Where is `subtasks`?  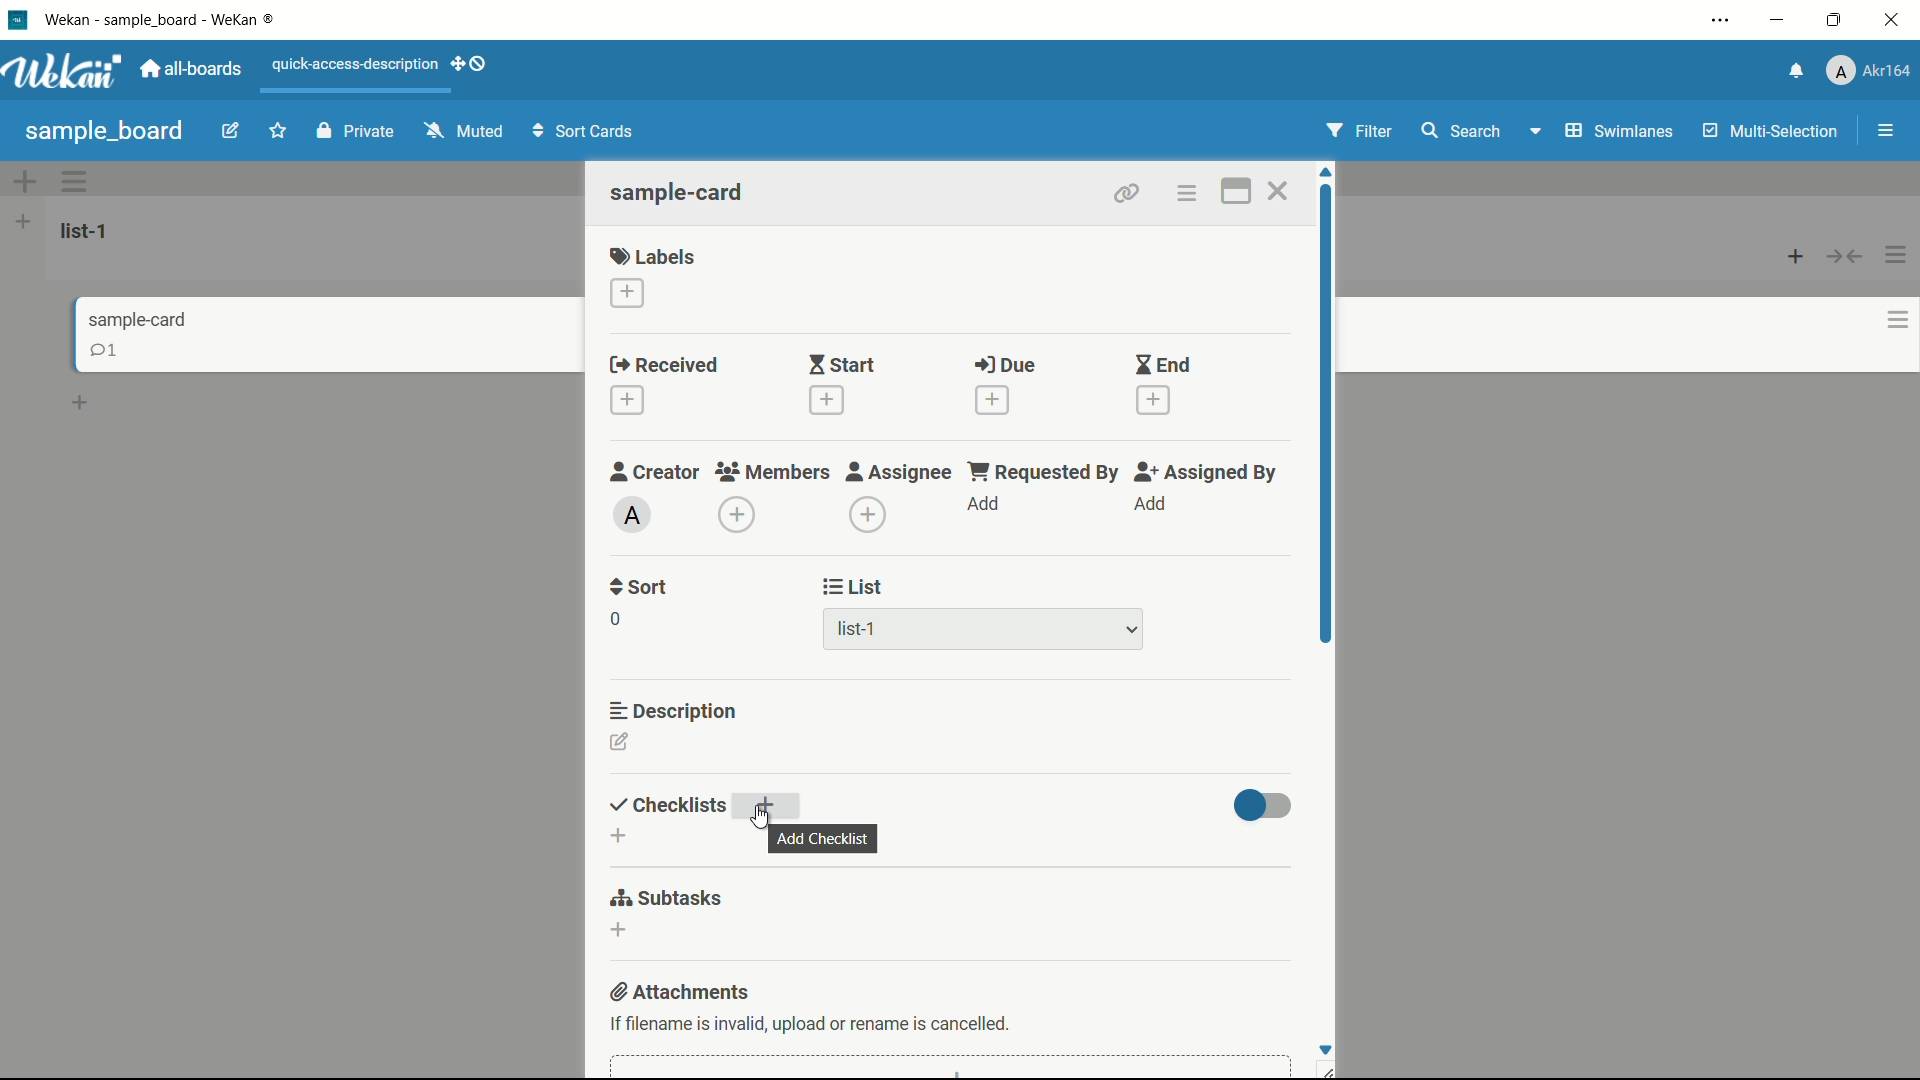 subtasks is located at coordinates (664, 899).